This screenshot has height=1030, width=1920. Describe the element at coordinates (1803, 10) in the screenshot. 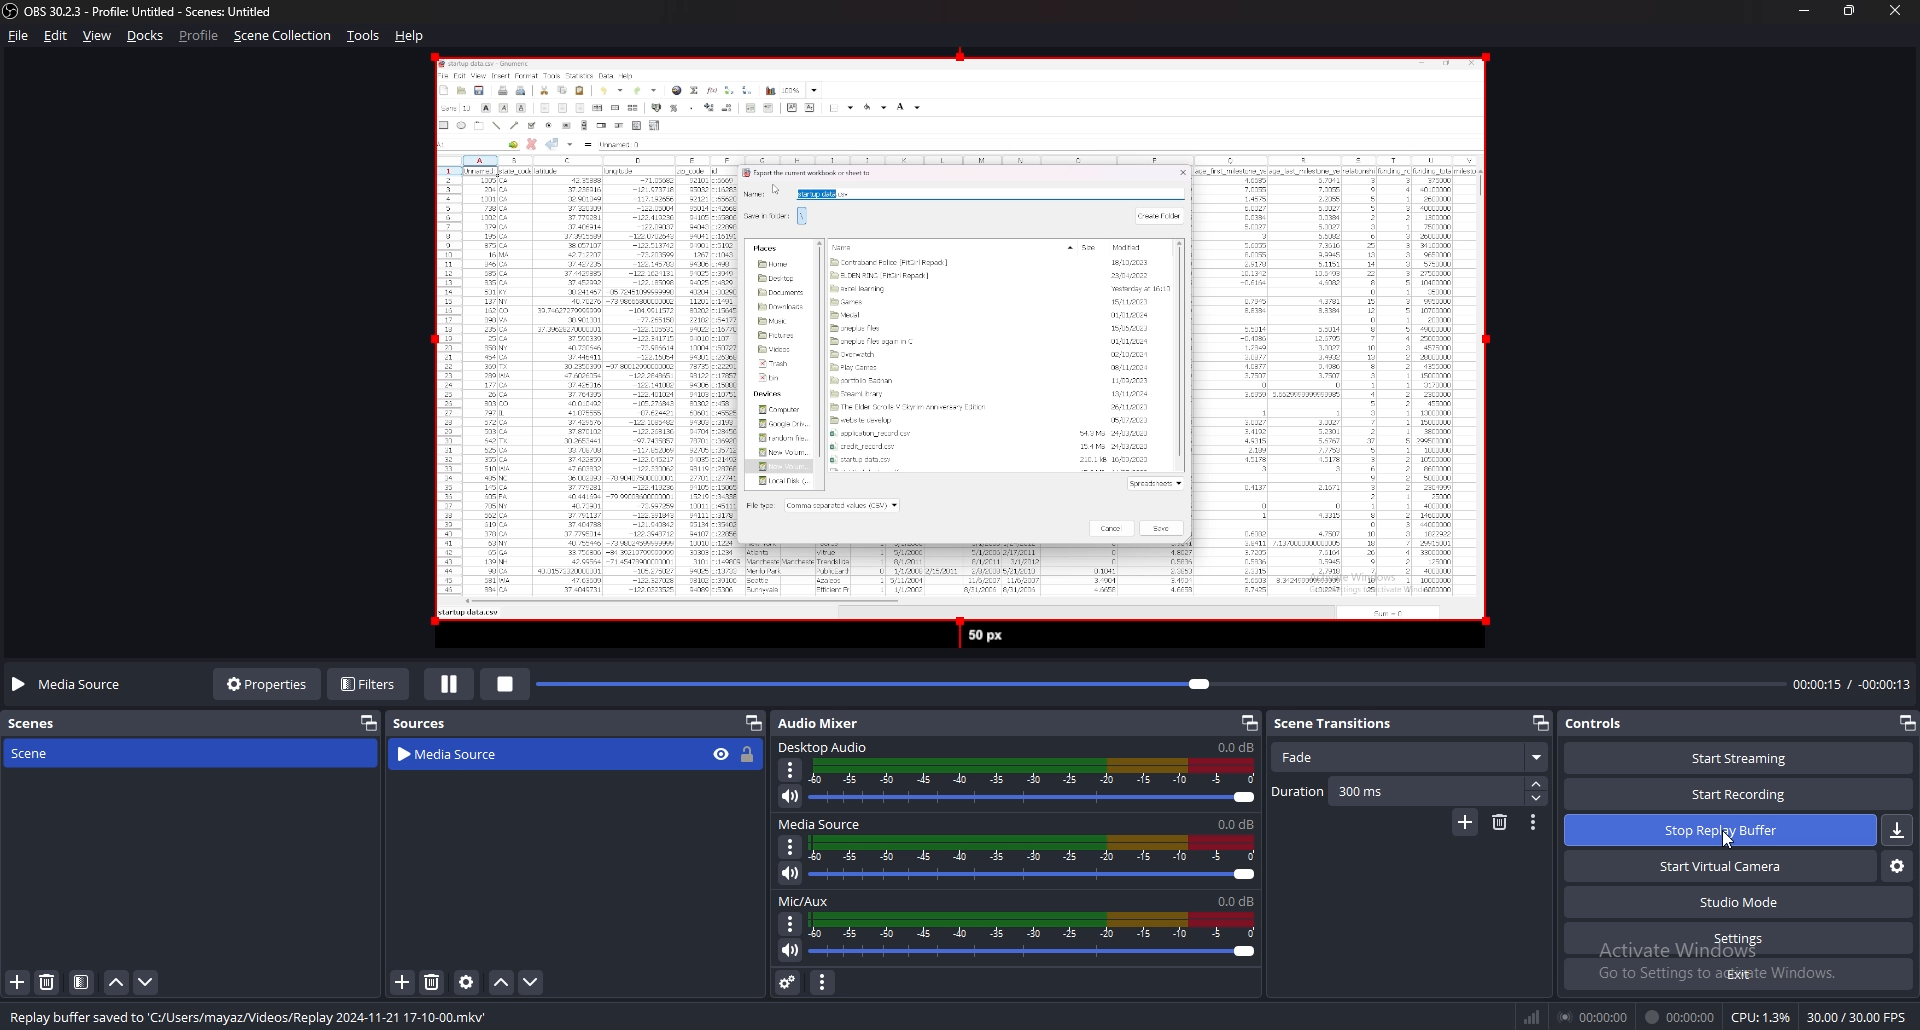

I see `minimize` at that location.